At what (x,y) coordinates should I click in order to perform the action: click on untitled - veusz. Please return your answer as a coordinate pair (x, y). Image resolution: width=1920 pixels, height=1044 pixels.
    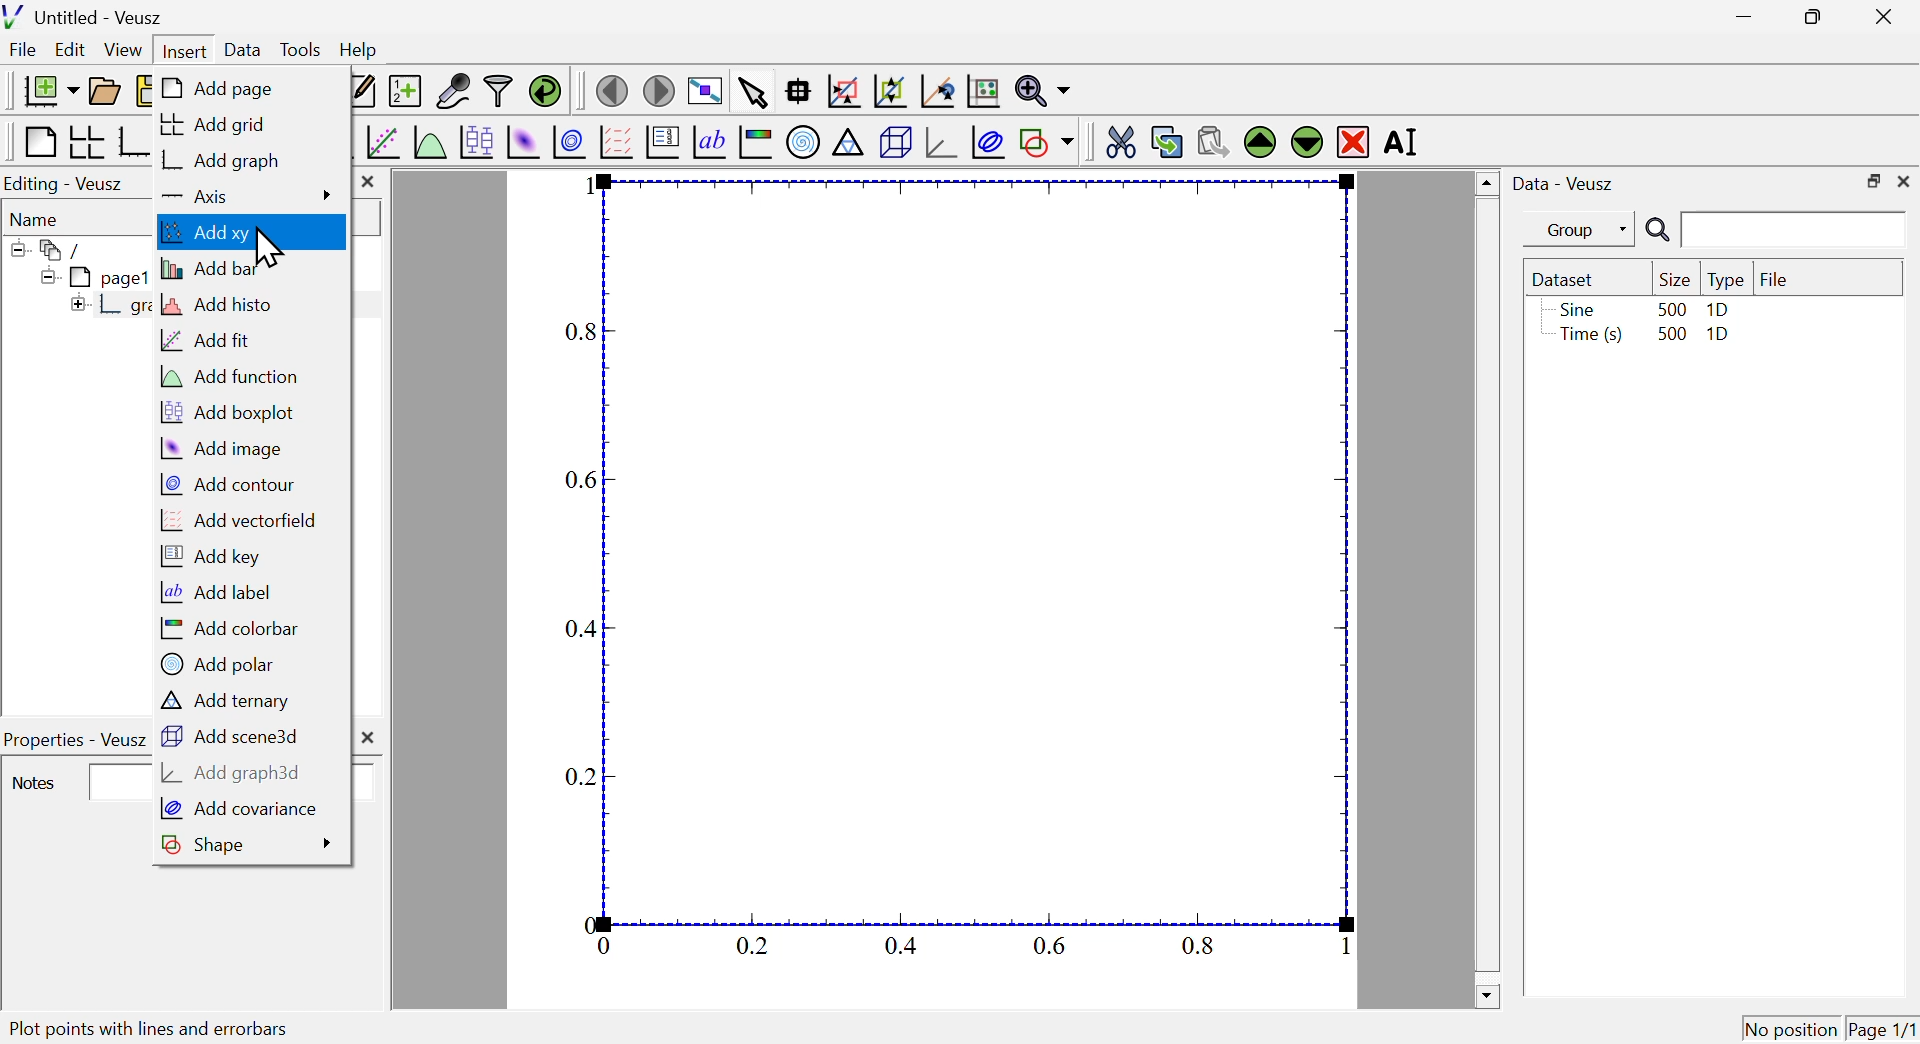
    Looking at the image, I should click on (86, 16).